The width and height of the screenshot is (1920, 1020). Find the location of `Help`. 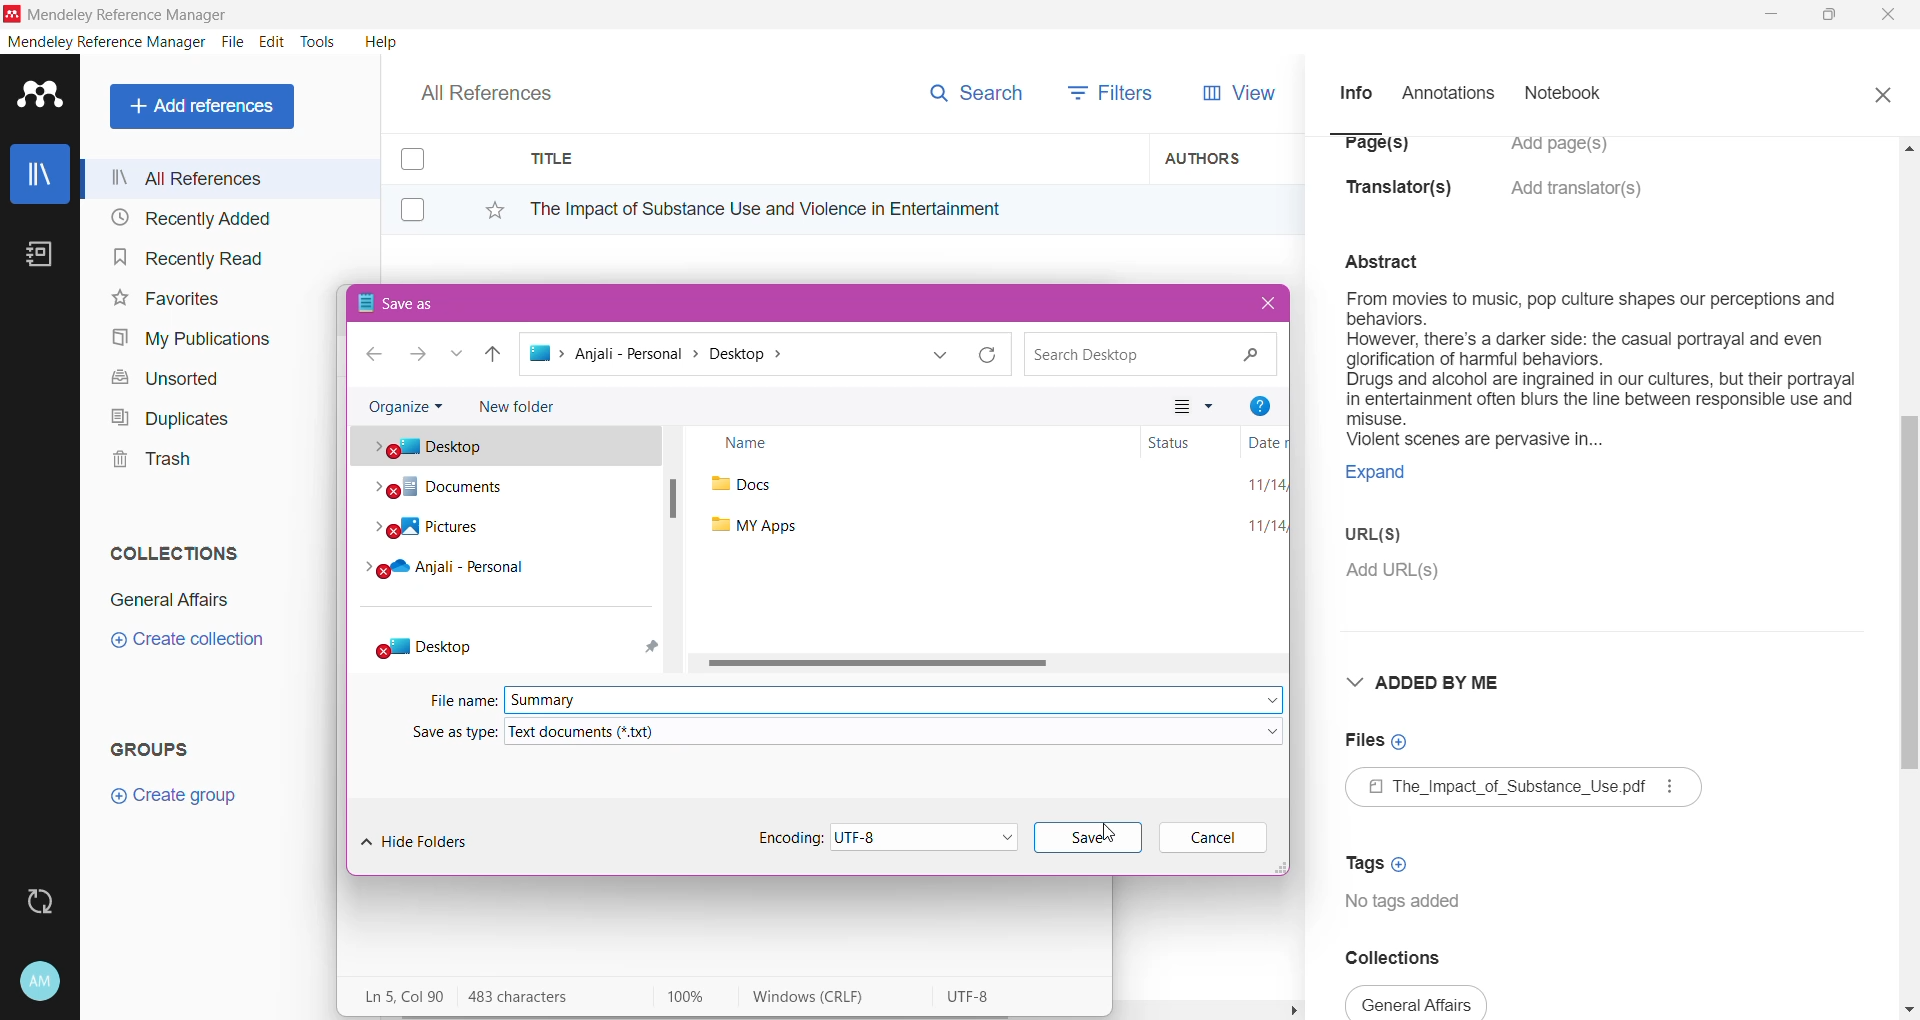

Help is located at coordinates (379, 41).